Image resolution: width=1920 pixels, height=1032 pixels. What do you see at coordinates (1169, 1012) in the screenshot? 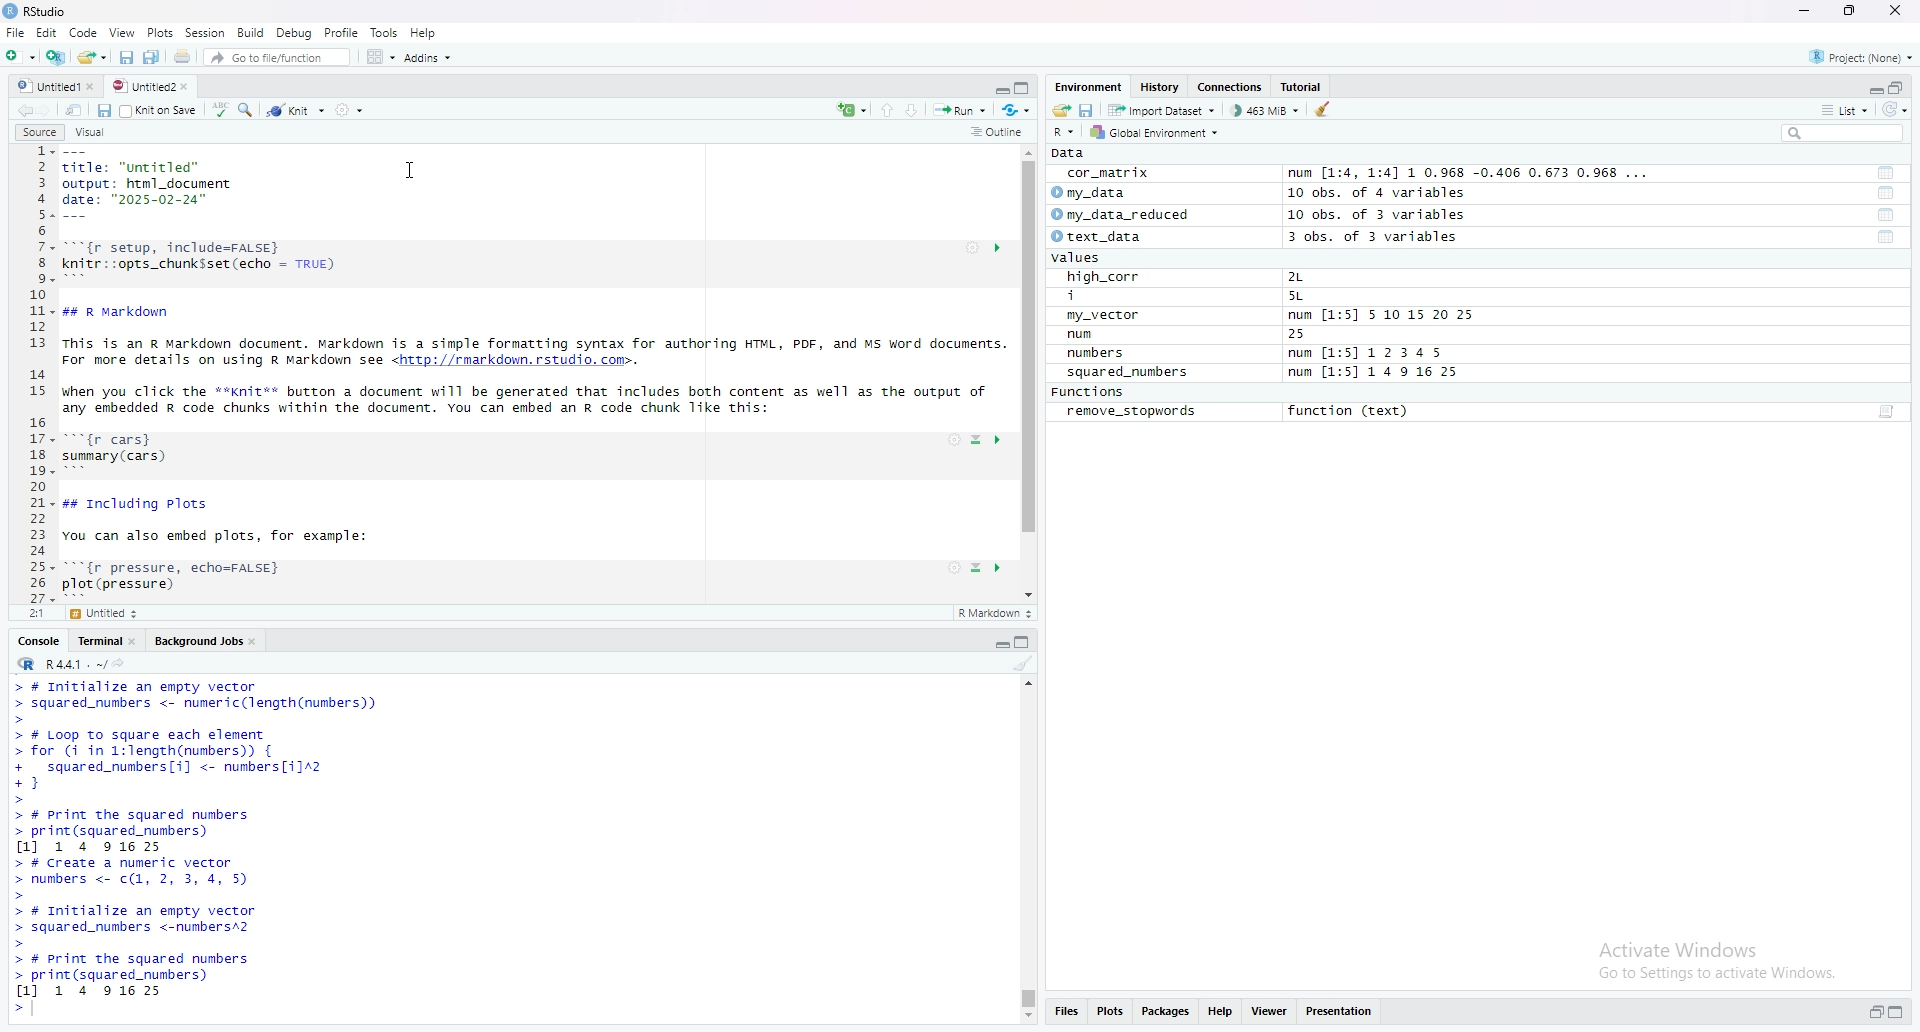
I see `Packages` at bounding box center [1169, 1012].